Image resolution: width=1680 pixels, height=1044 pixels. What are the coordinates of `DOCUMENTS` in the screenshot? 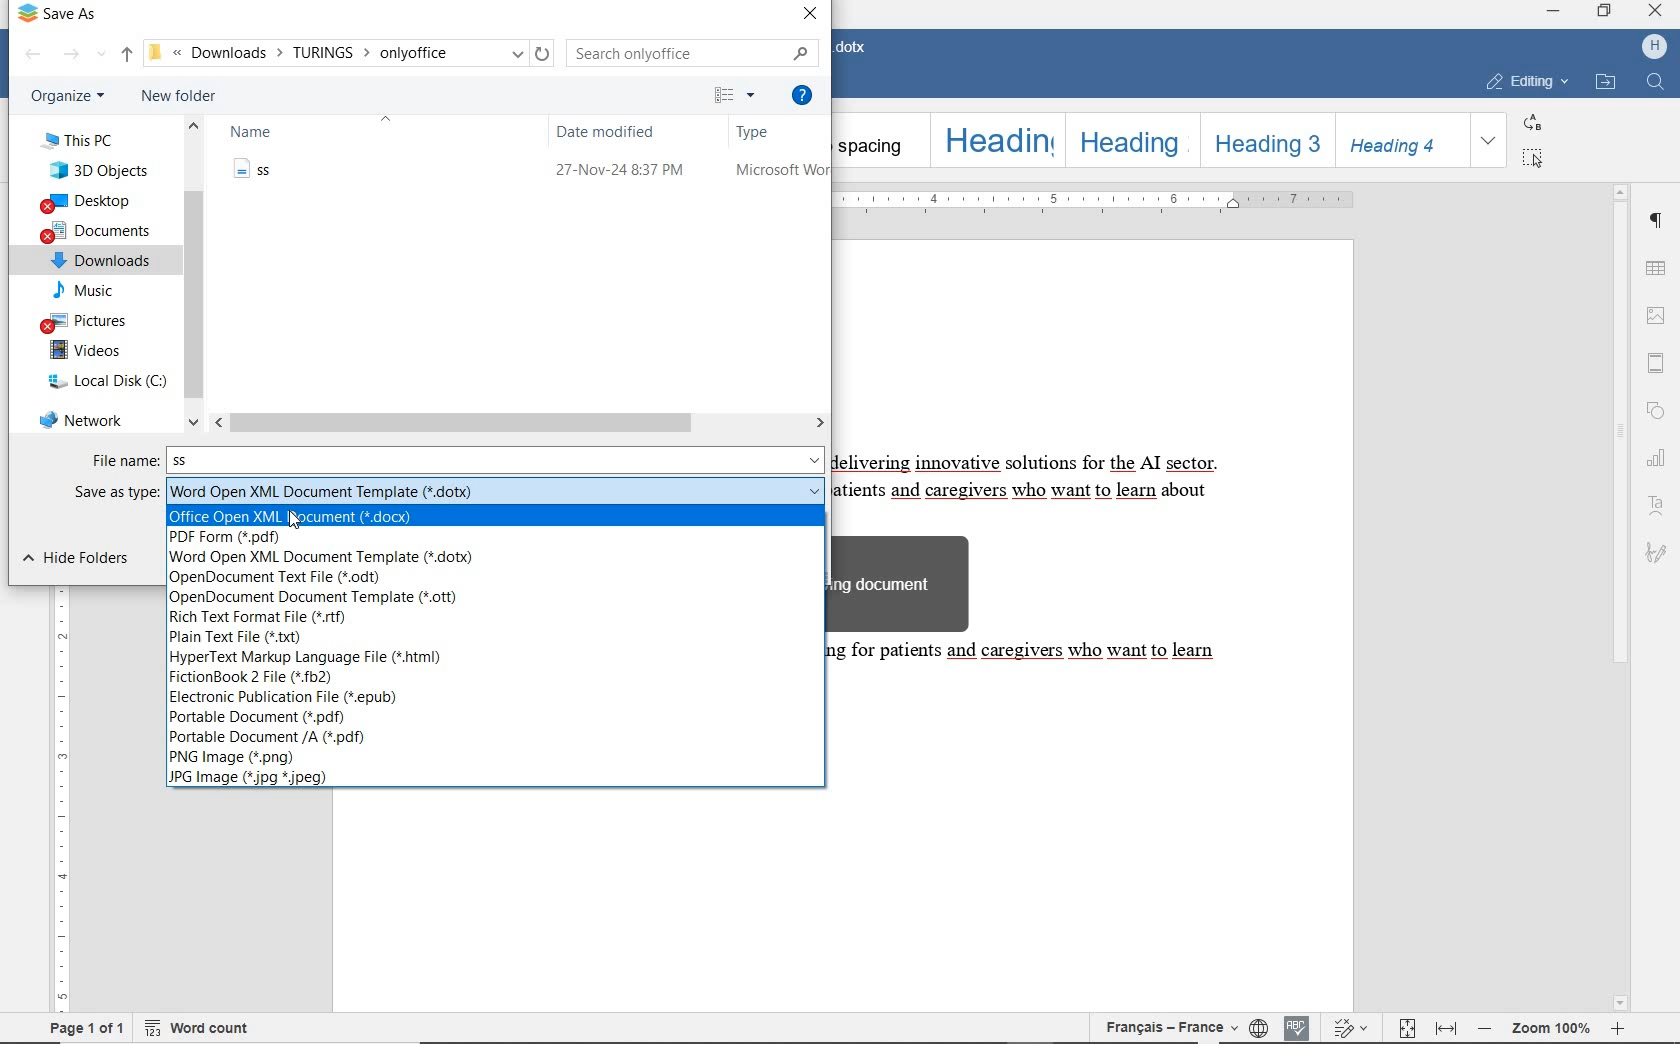 It's located at (97, 232).